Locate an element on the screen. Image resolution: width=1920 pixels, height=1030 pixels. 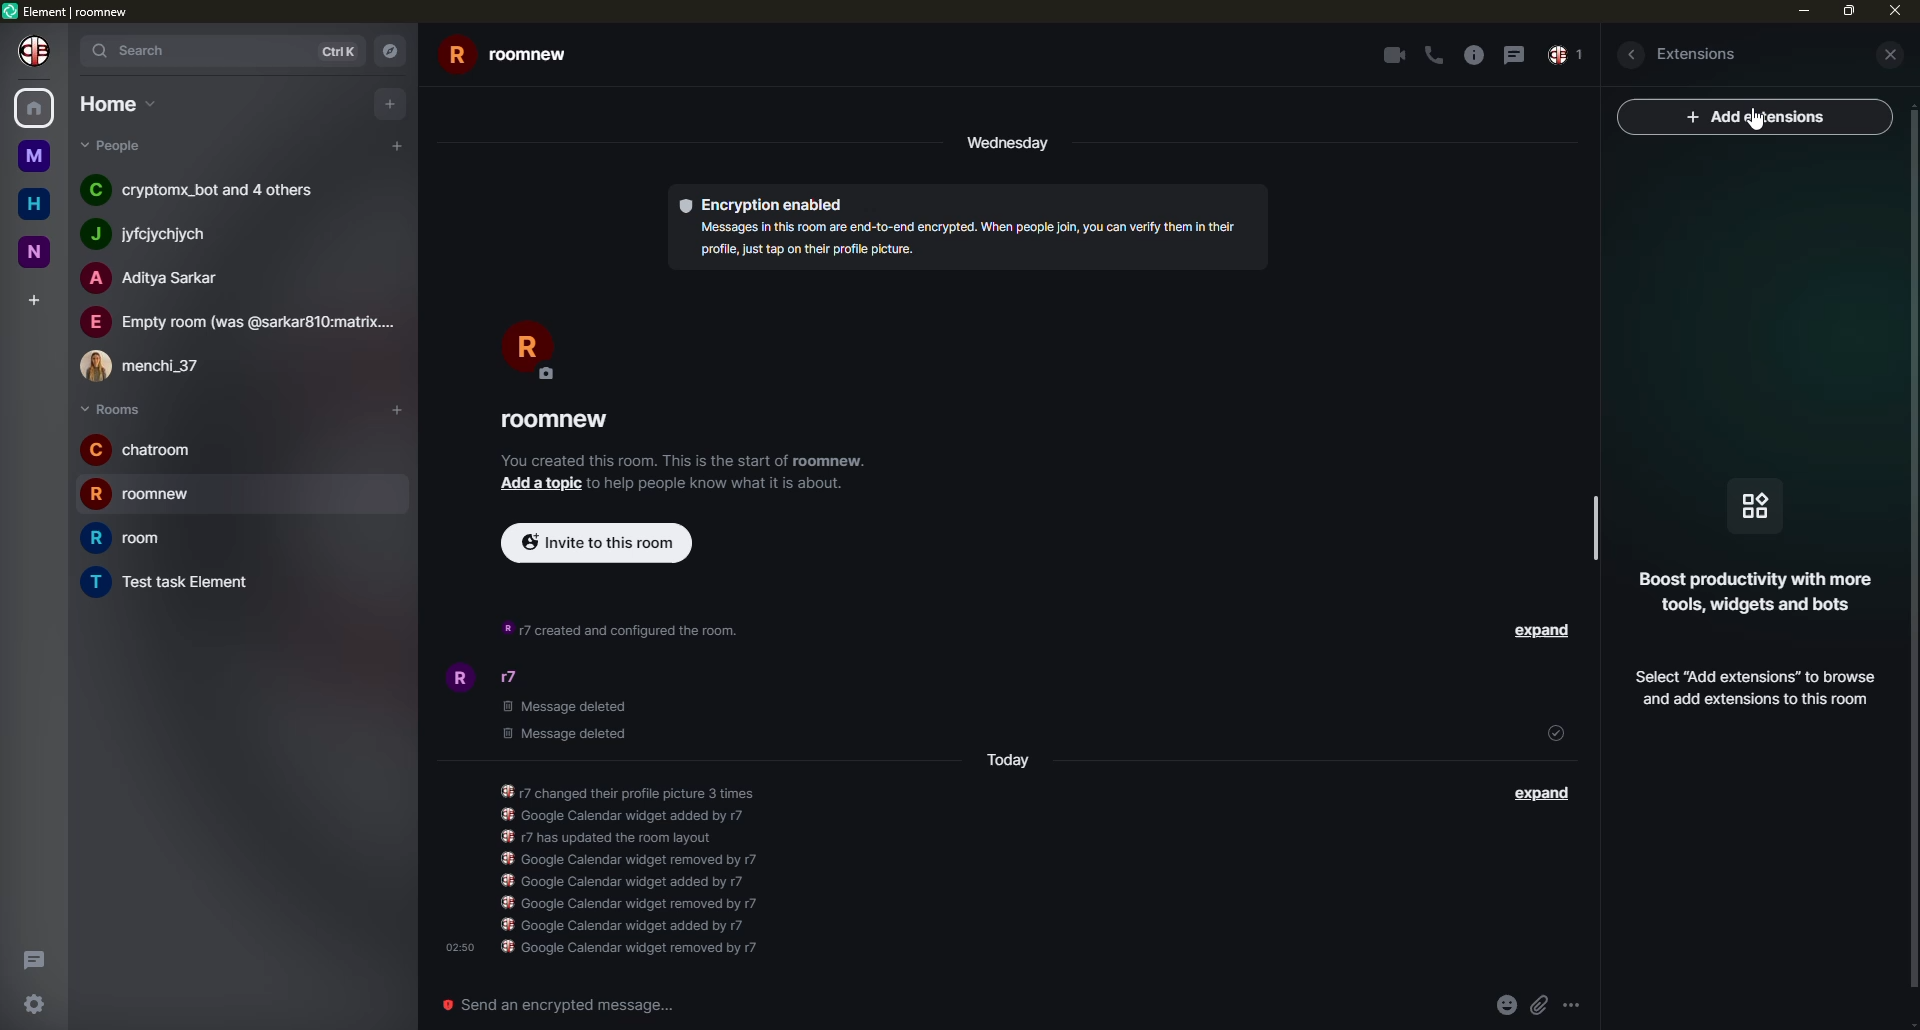
room is located at coordinates (558, 420).